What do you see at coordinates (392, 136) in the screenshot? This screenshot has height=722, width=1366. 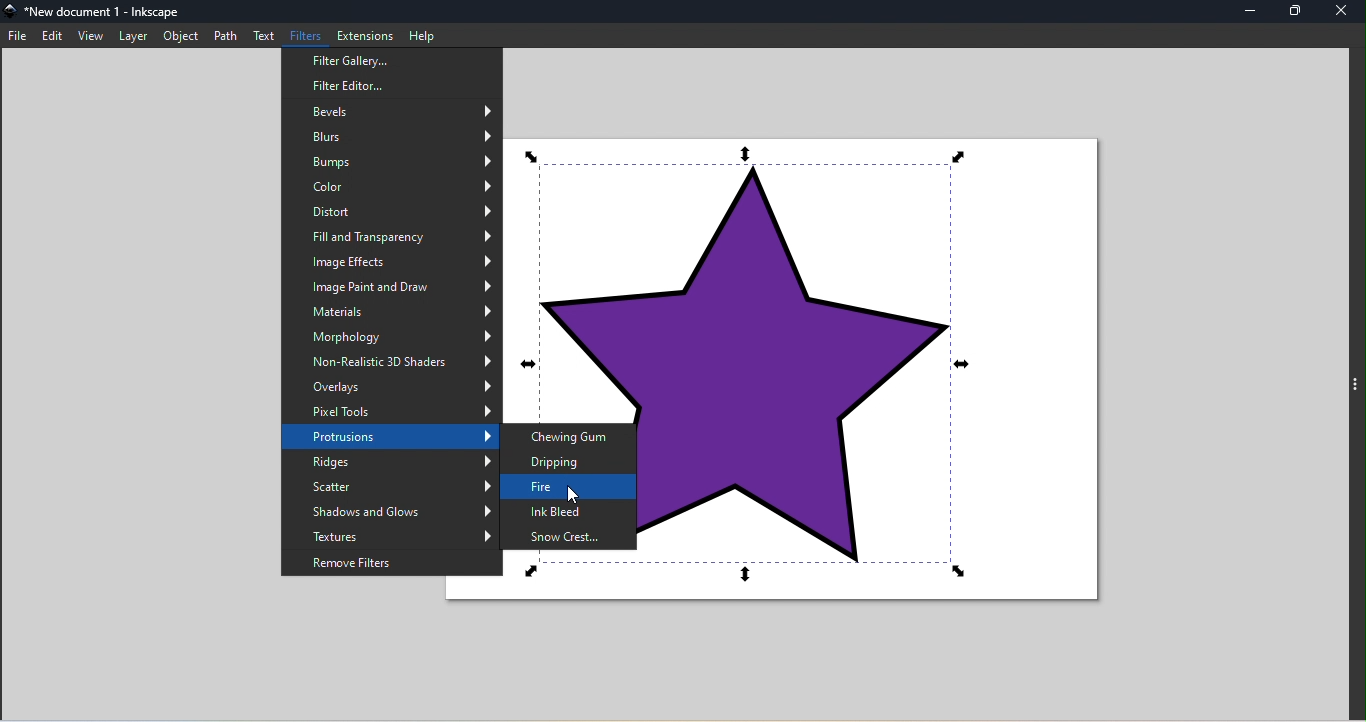 I see `Blurs` at bounding box center [392, 136].